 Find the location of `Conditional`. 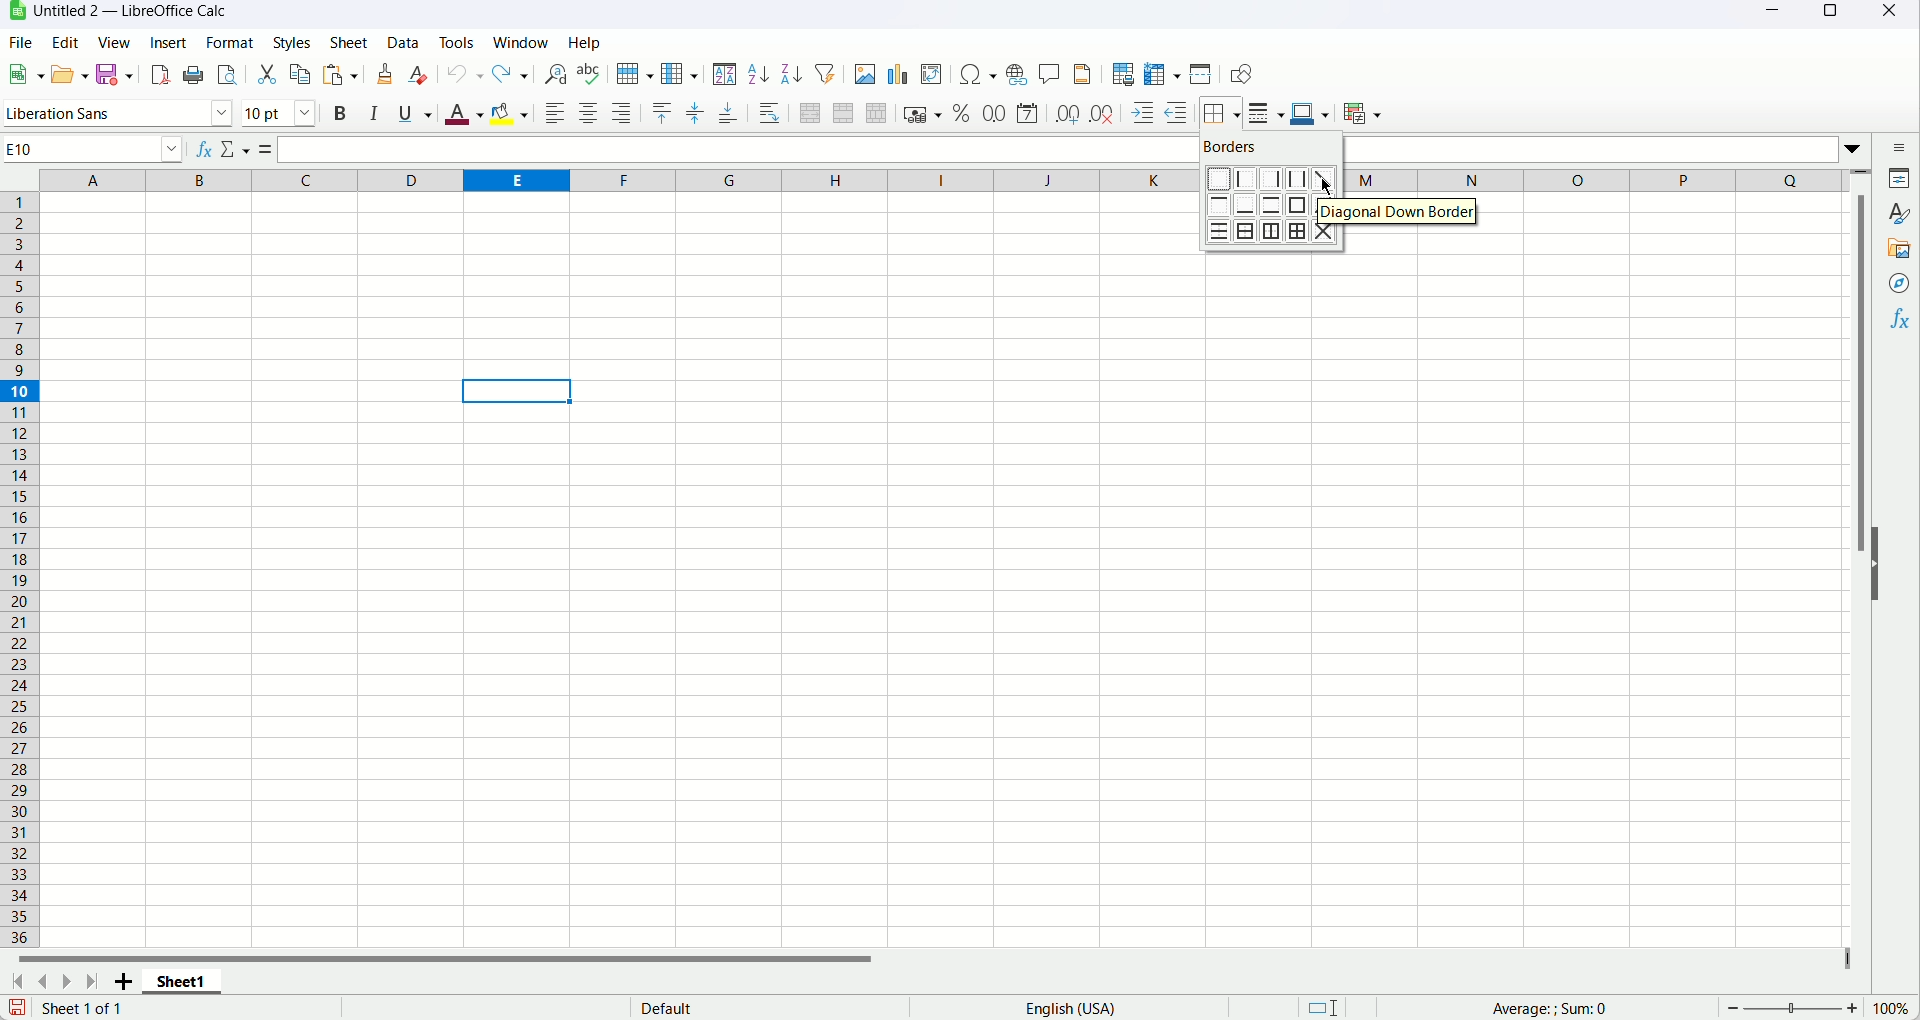

Conditional is located at coordinates (1361, 114).